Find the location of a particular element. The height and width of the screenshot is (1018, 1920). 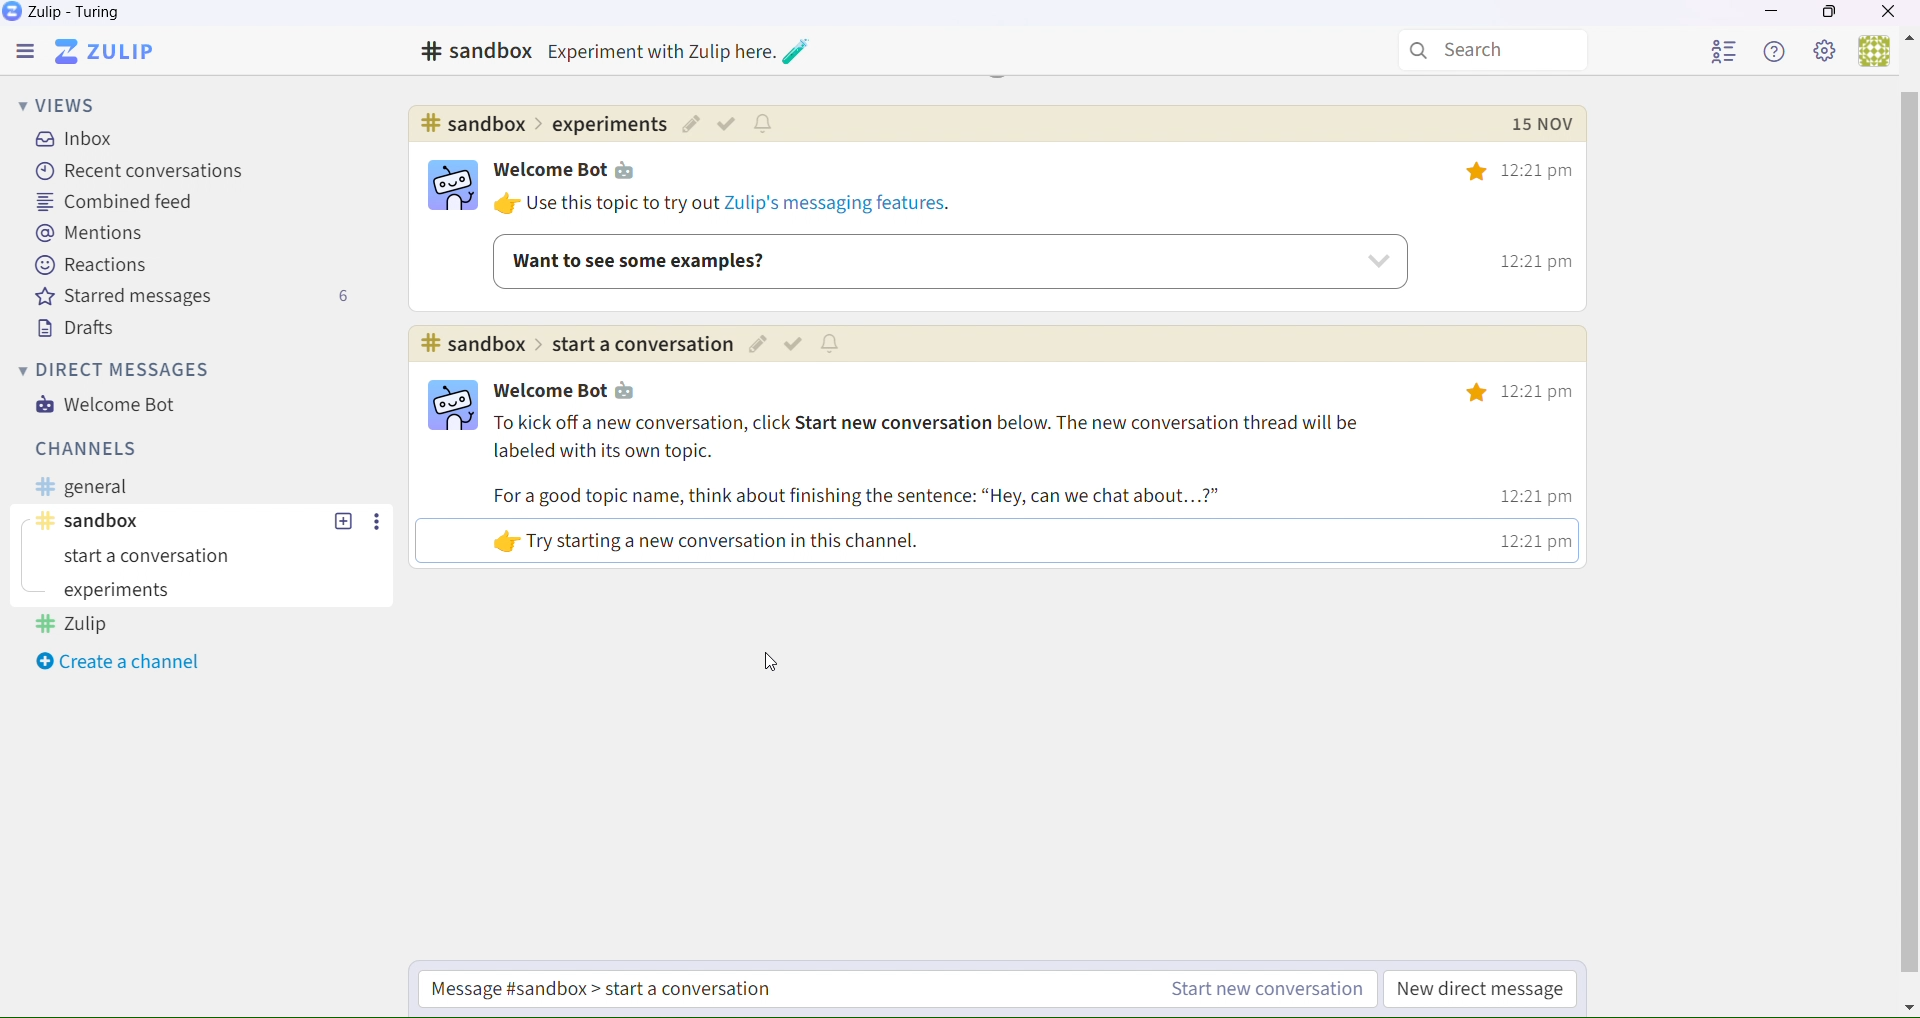

Drafts is located at coordinates (73, 328).